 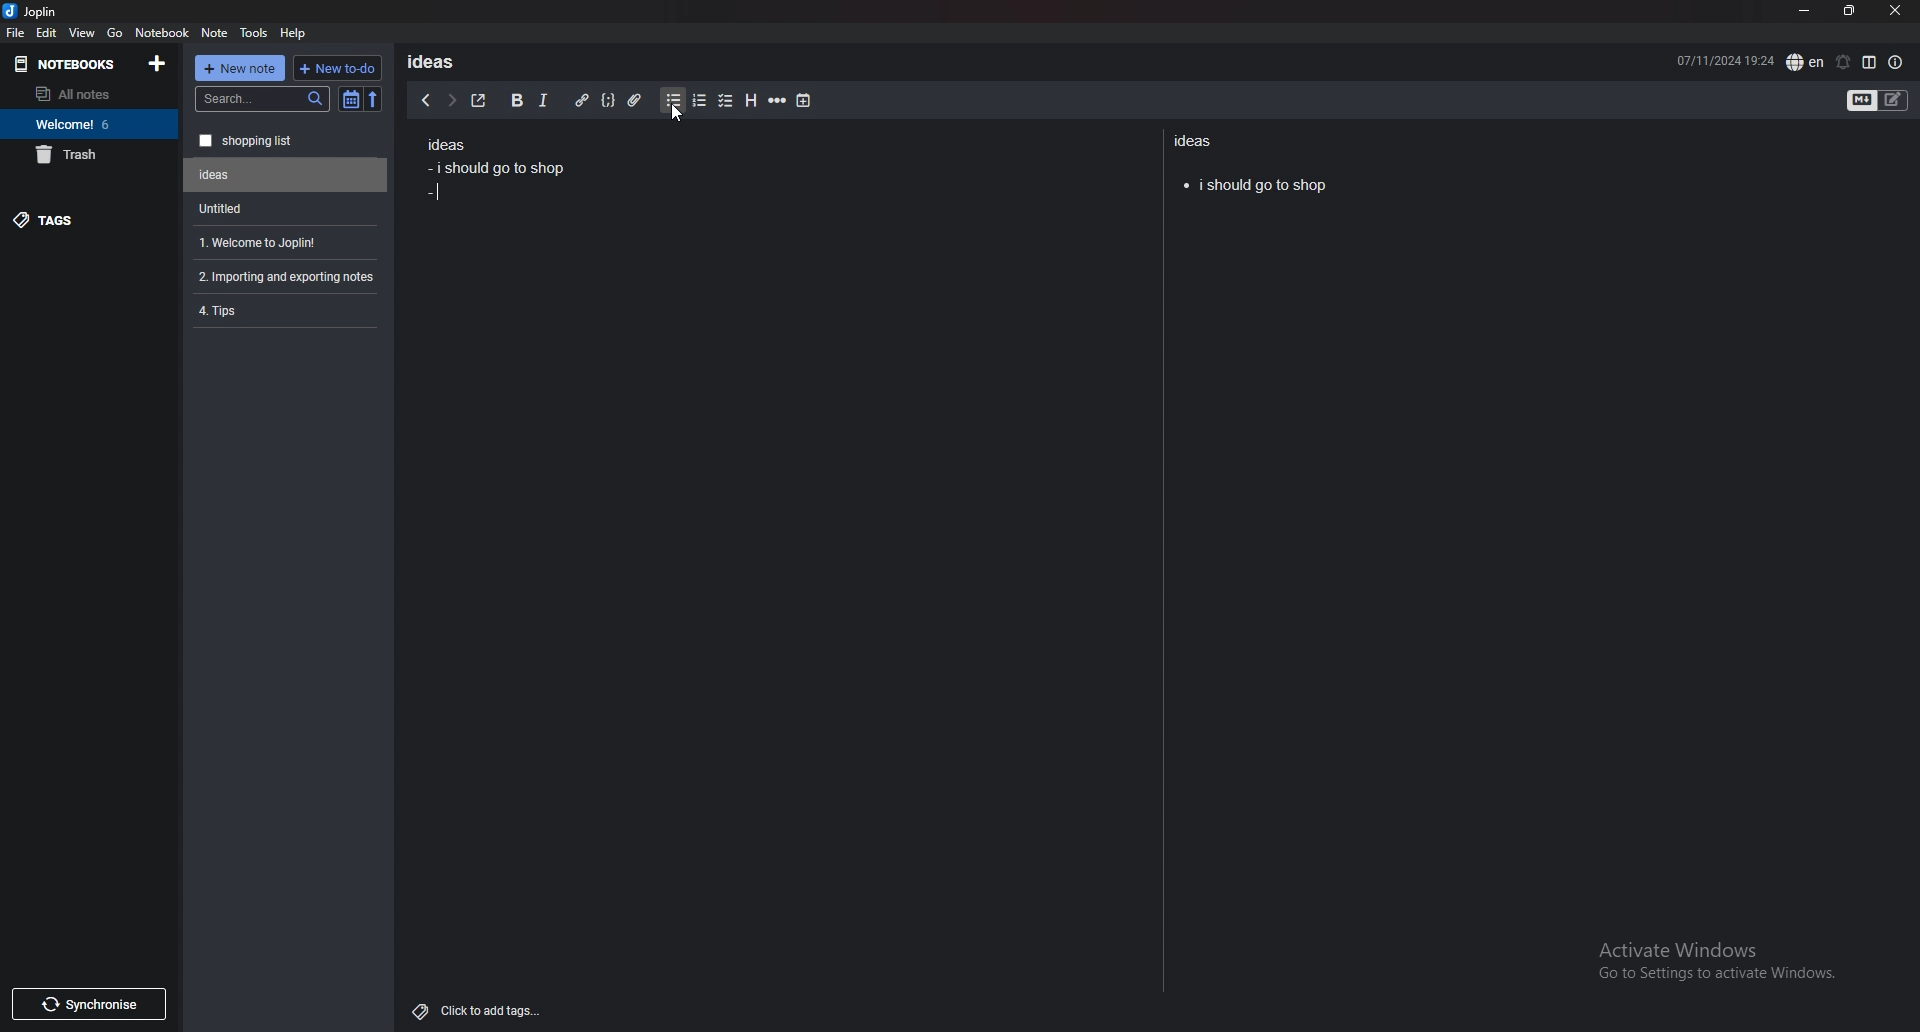 What do you see at coordinates (1804, 11) in the screenshot?
I see `minimize` at bounding box center [1804, 11].